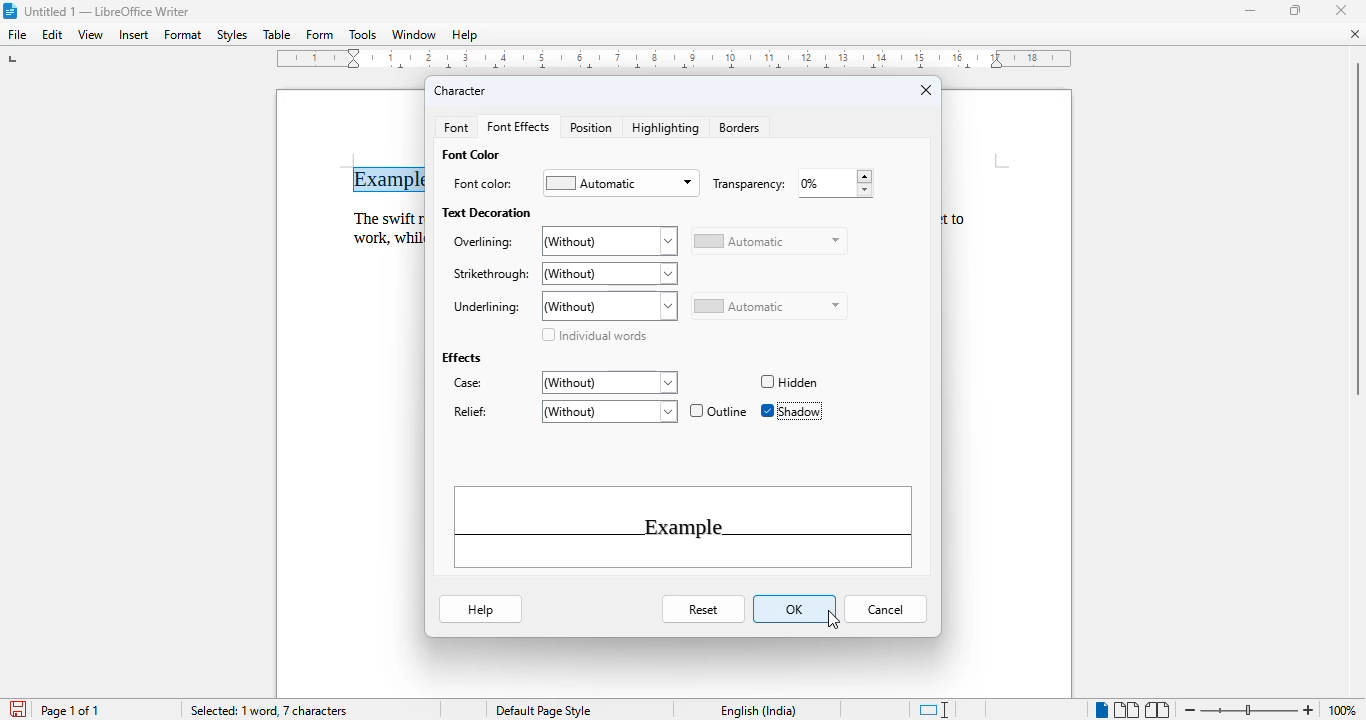 Image resolution: width=1366 pixels, height=720 pixels. What do you see at coordinates (1091, 709) in the screenshot?
I see `Single Page view` at bounding box center [1091, 709].